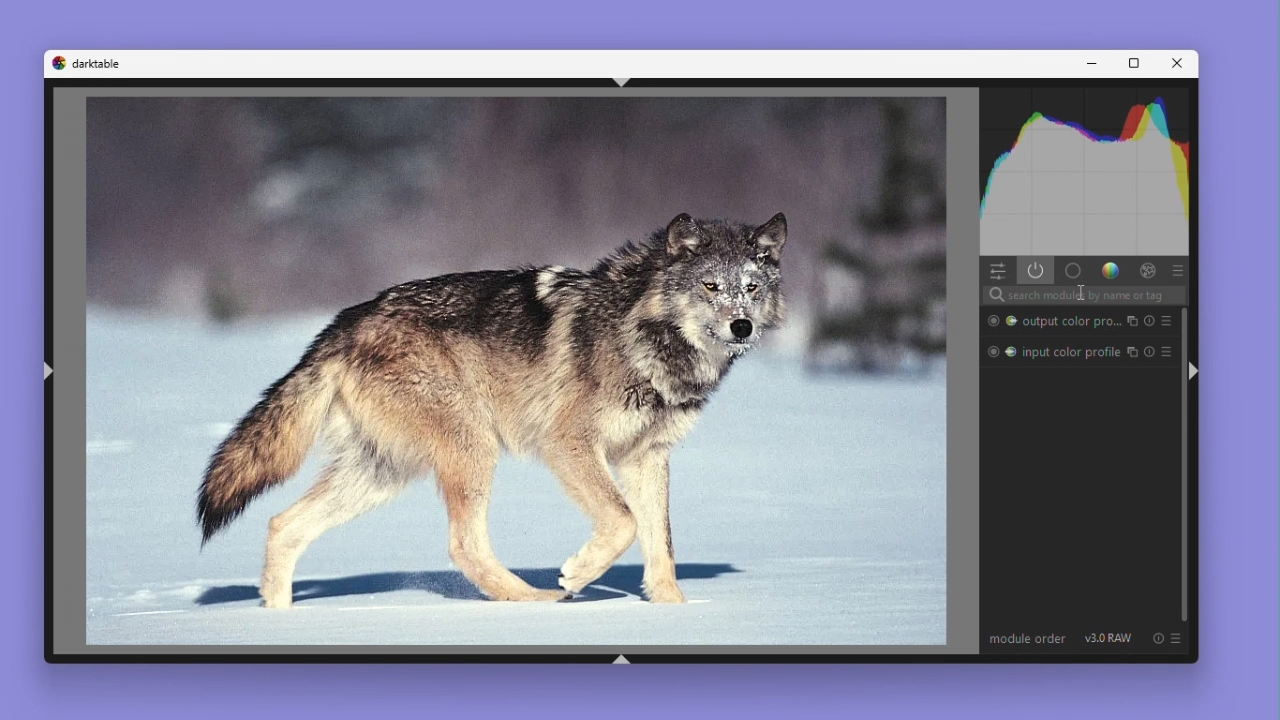  What do you see at coordinates (1132, 353) in the screenshot?
I see `enable/diable module` at bounding box center [1132, 353].